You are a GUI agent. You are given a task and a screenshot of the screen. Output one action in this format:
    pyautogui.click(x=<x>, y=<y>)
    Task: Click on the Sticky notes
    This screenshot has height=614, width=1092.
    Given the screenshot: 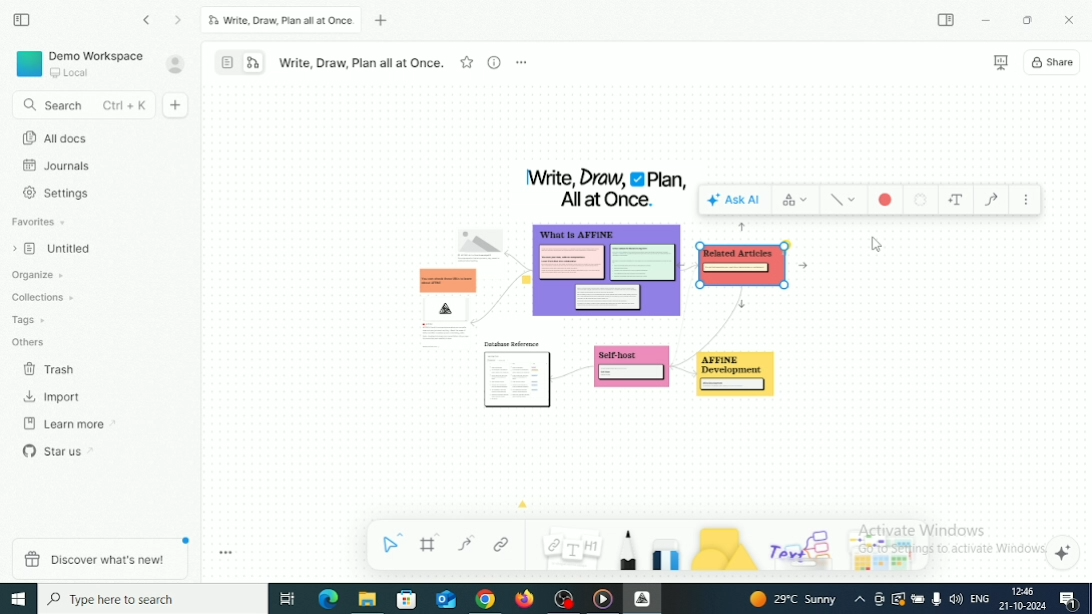 What is the action you would take?
    pyautogui.click(x=442, y=302)
    